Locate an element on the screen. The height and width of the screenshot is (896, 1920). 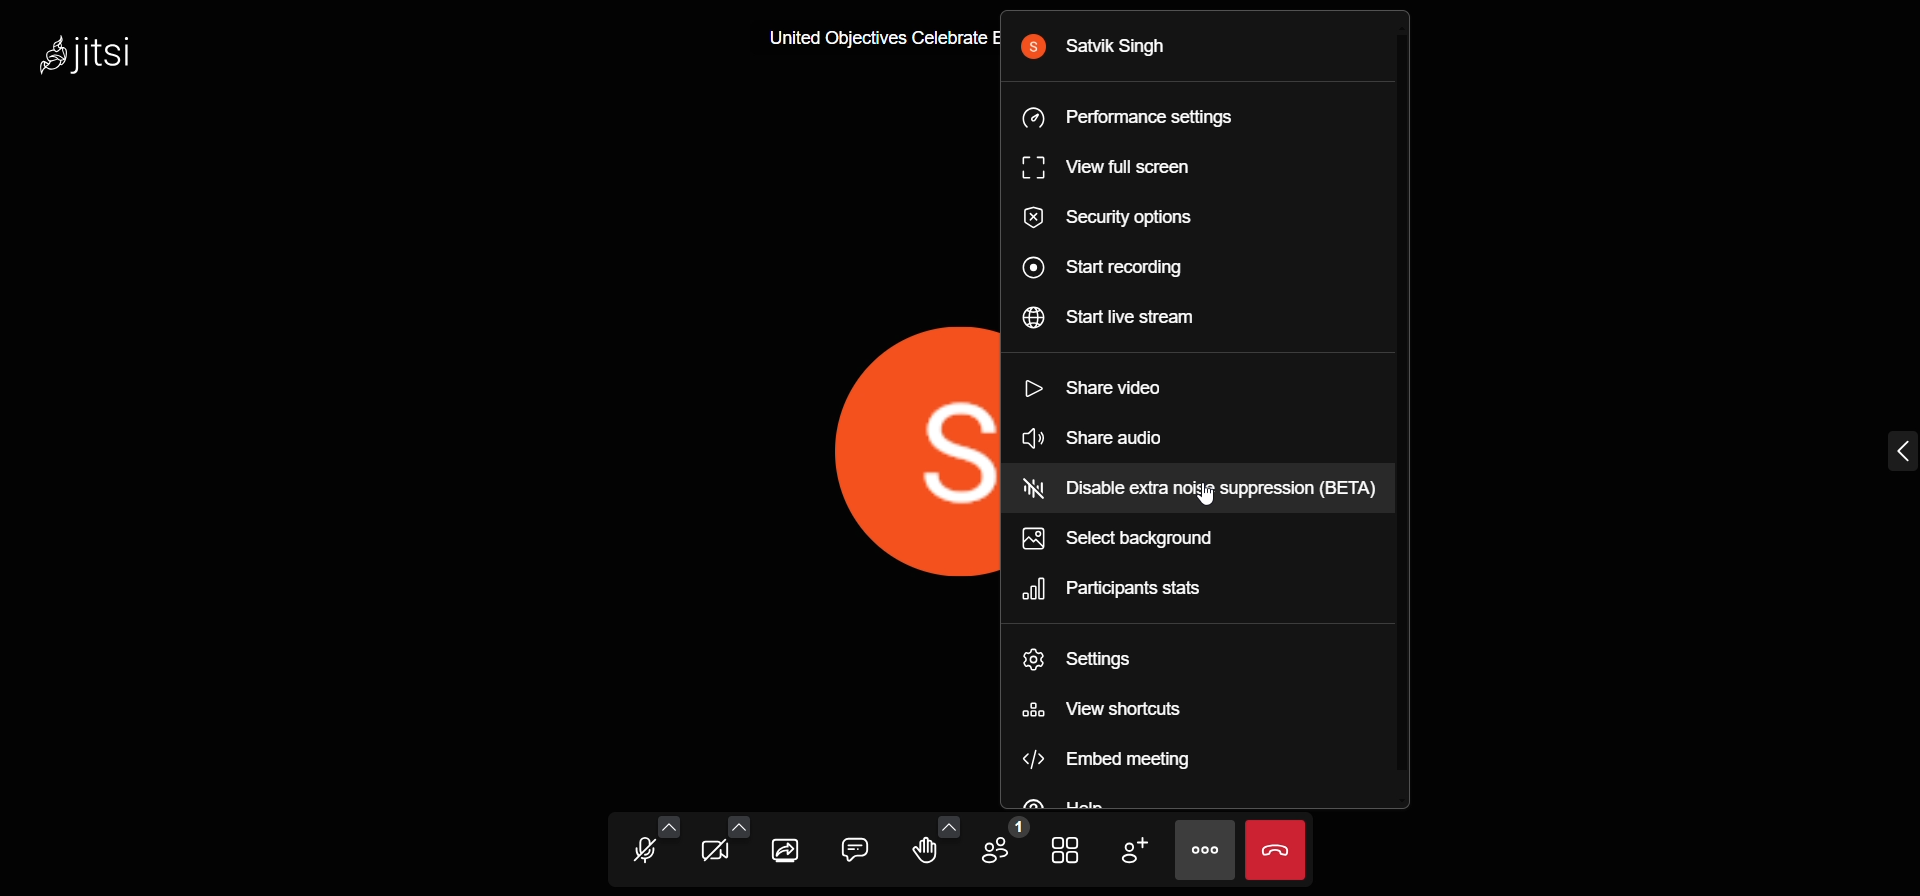
view full screen  is located at coordinates (1111, 170).